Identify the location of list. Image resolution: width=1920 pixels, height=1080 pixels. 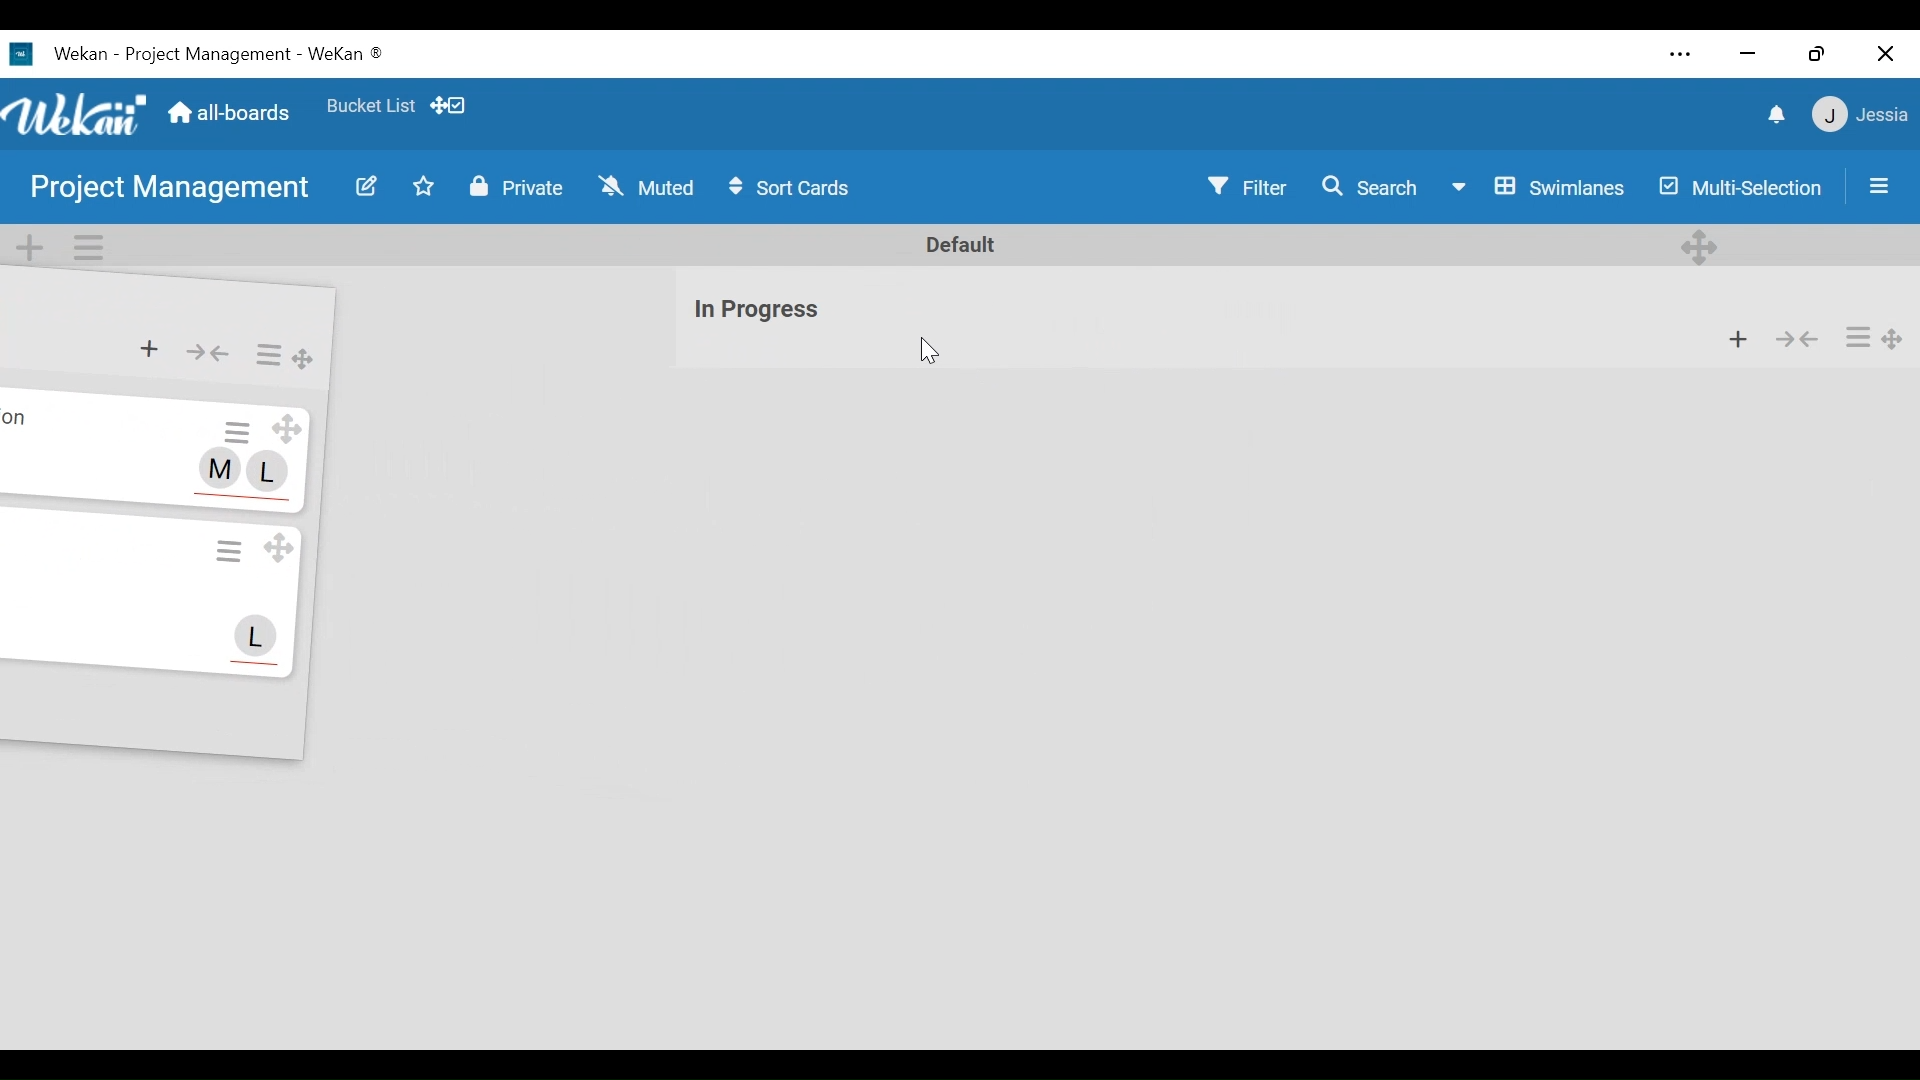
(827, 317).